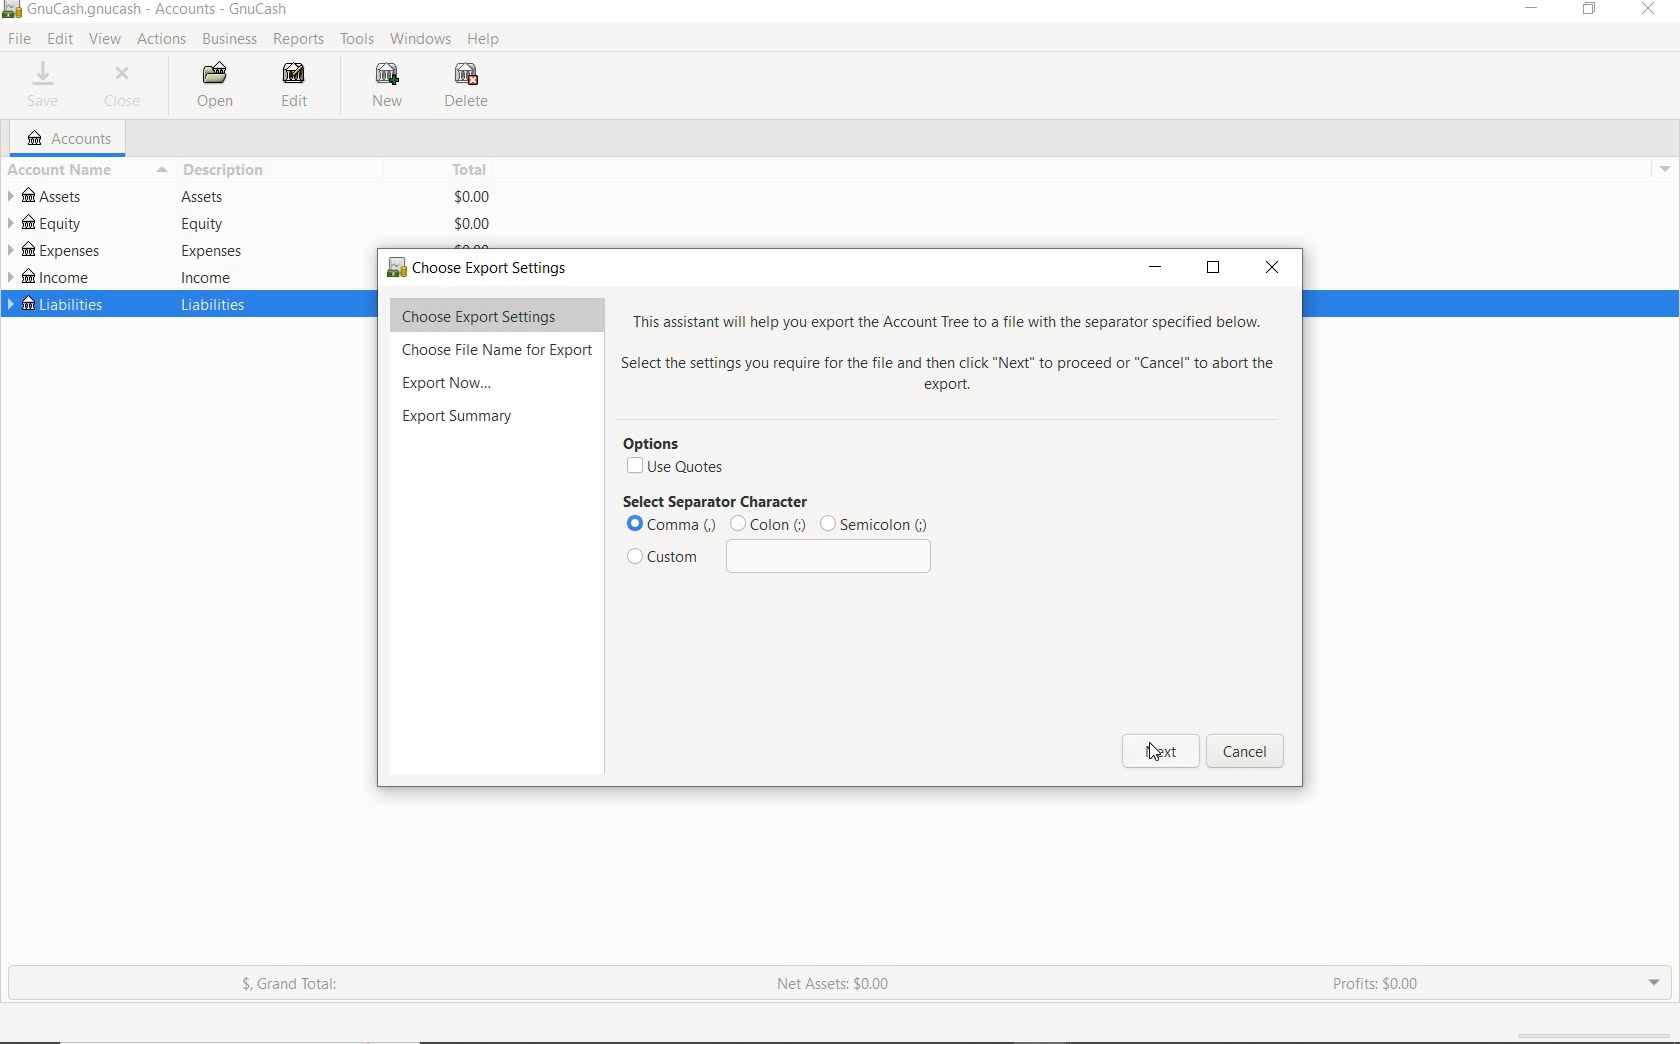 The image size is (1680, 1044). I want to click on close, so click(1278, 270).